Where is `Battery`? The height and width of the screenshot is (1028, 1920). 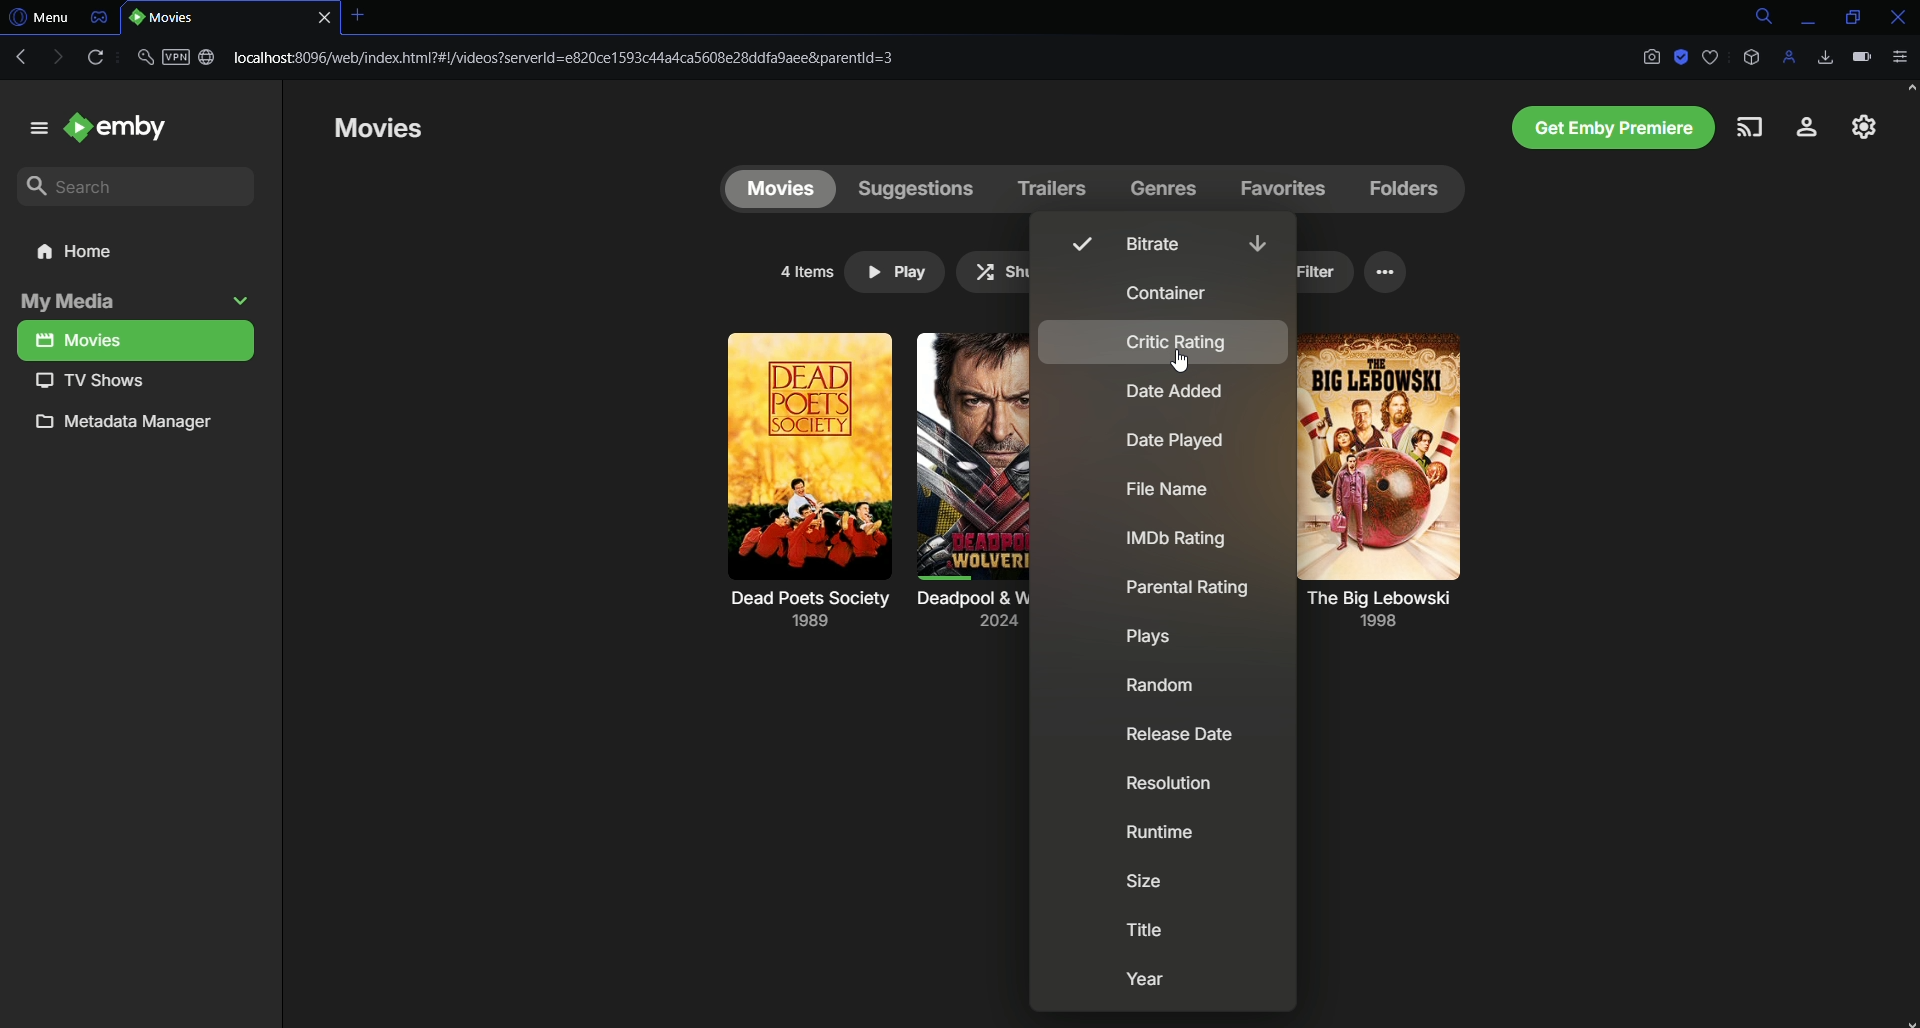 Battery is located at coordinates (1860, 58).